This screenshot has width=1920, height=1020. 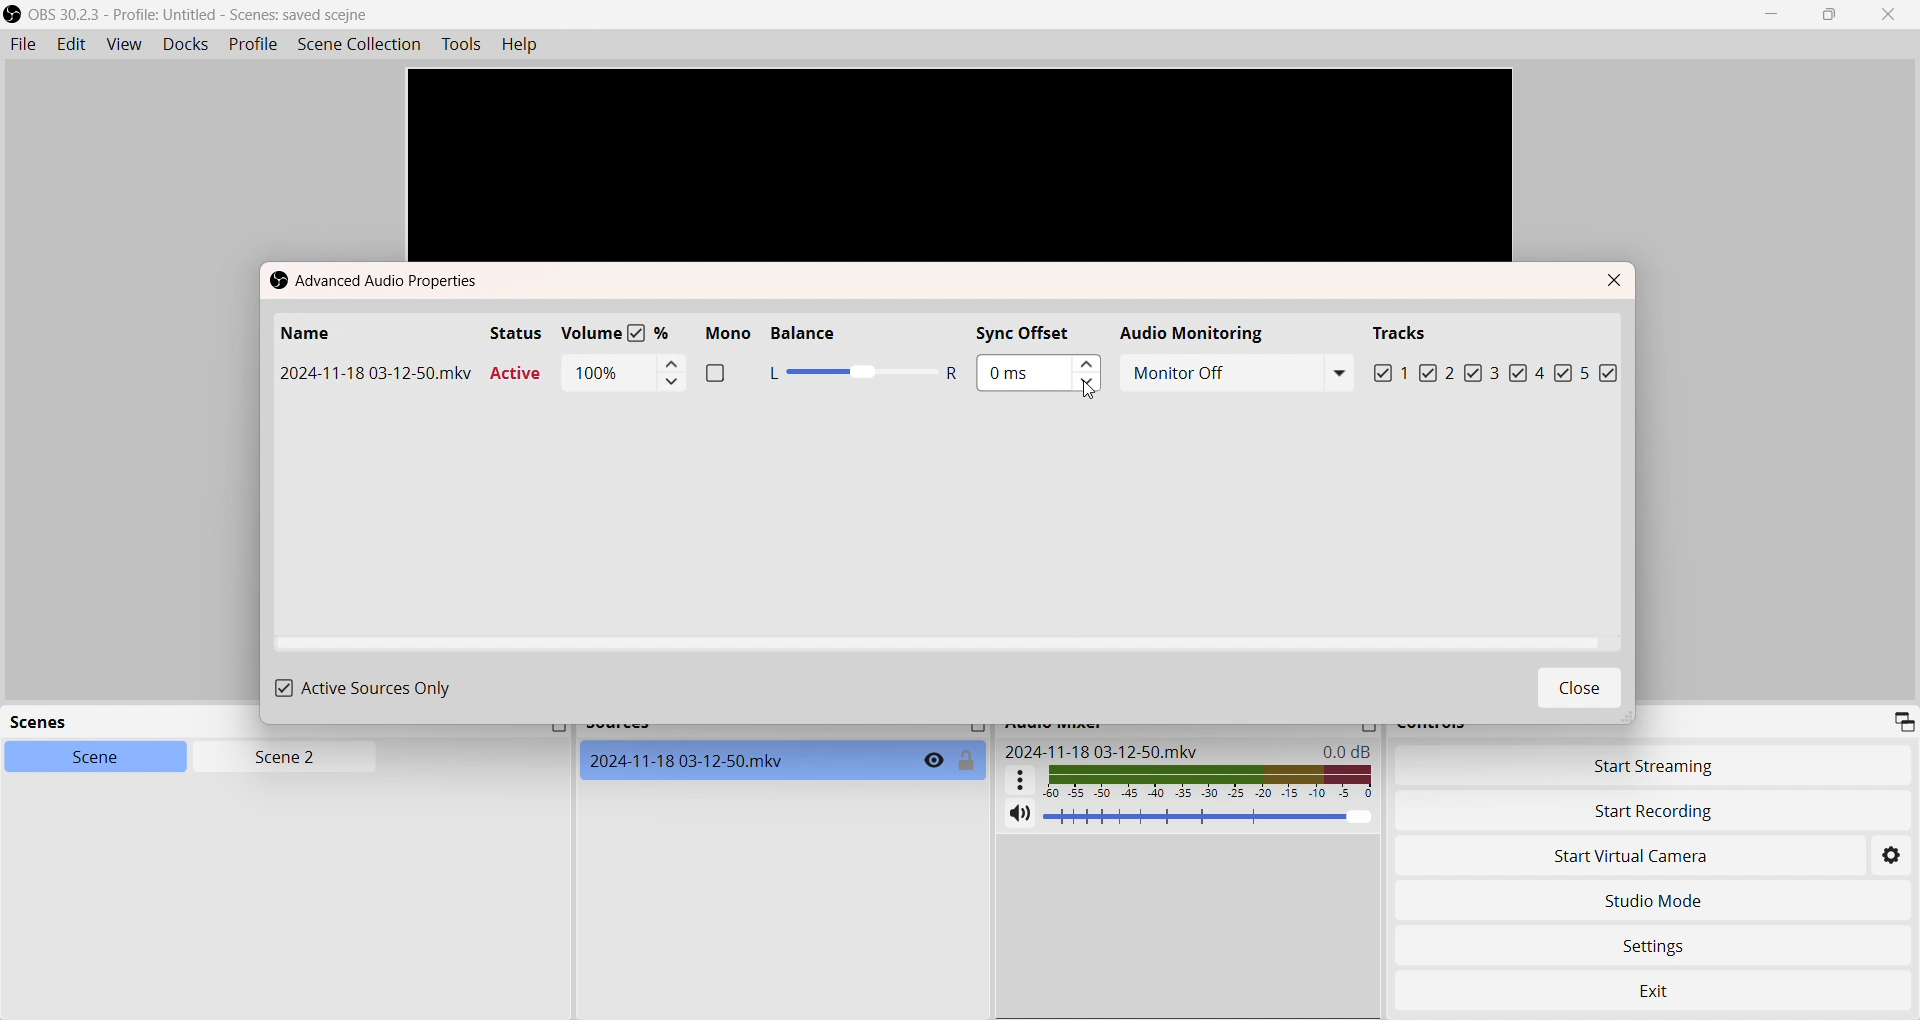 I want to click on 2024-11-18 03-12-50.mkv, so click(x=1102, y=751).